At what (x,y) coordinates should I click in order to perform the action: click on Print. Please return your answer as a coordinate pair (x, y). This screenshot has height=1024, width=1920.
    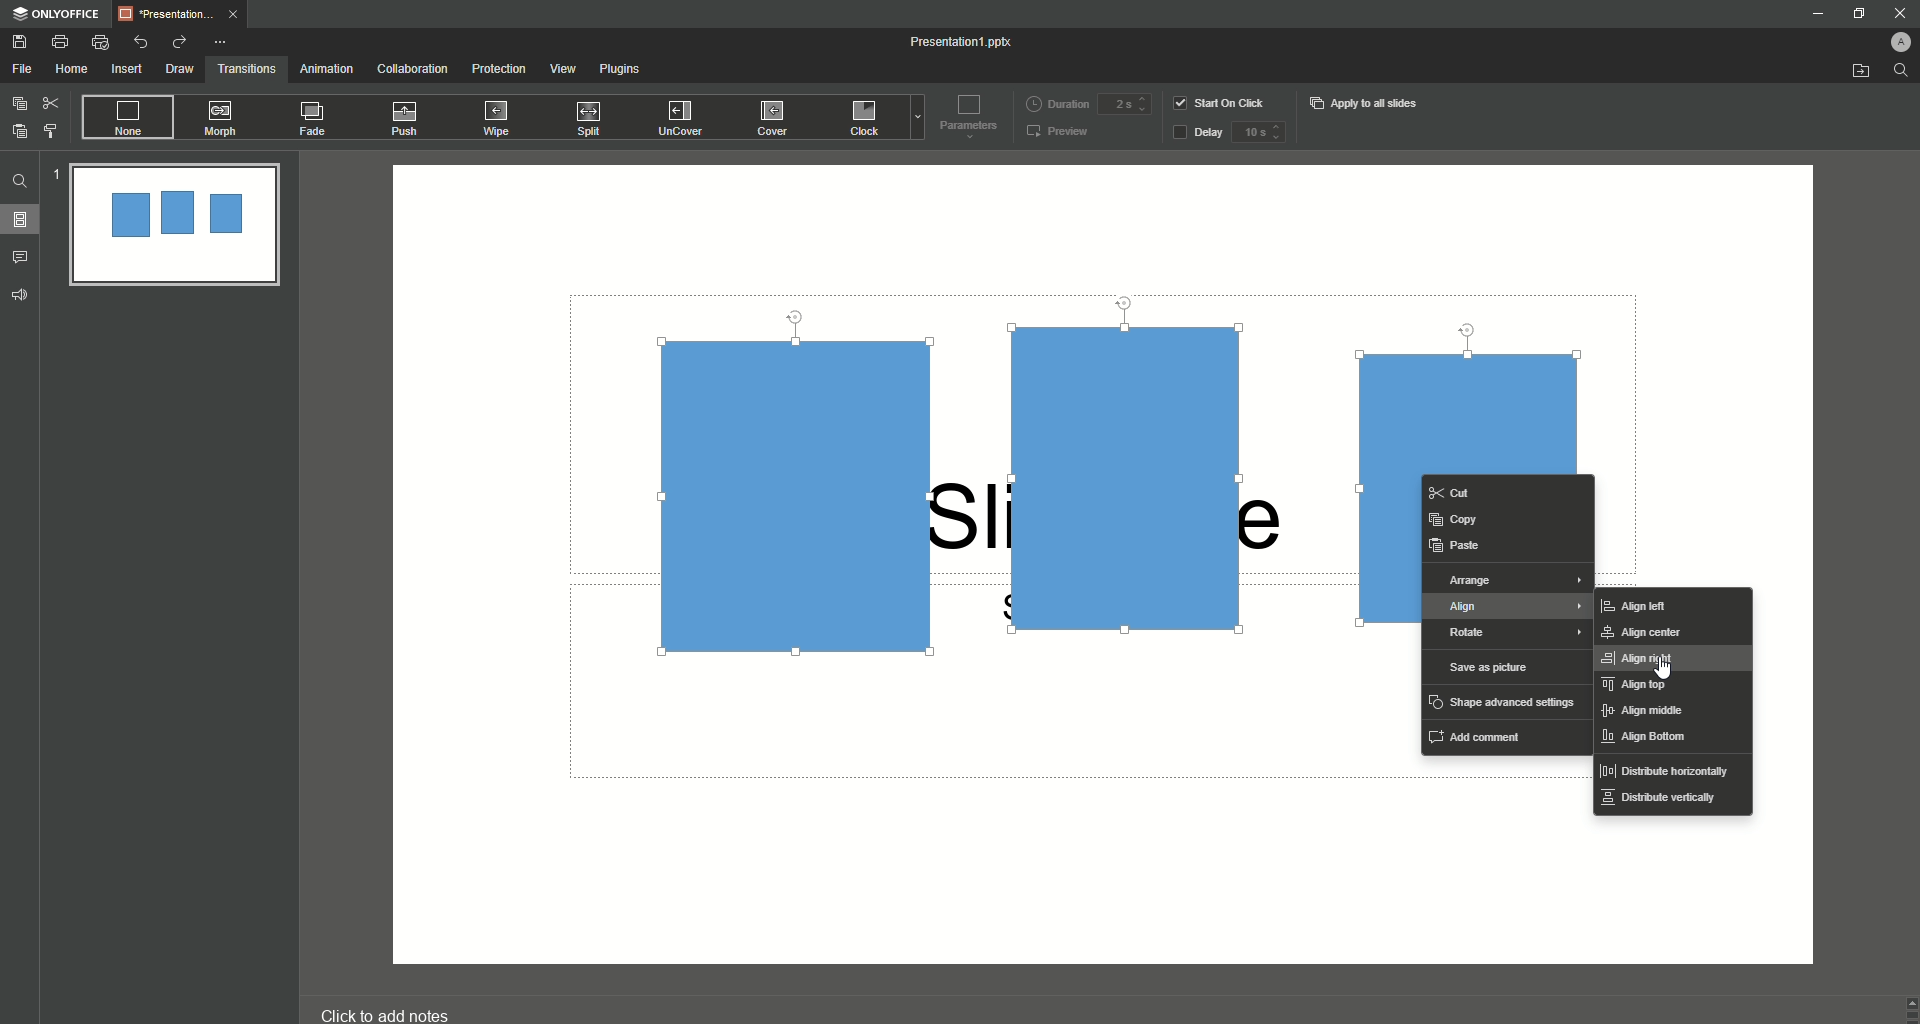
    Looking at the image, I should click on (60, 41).